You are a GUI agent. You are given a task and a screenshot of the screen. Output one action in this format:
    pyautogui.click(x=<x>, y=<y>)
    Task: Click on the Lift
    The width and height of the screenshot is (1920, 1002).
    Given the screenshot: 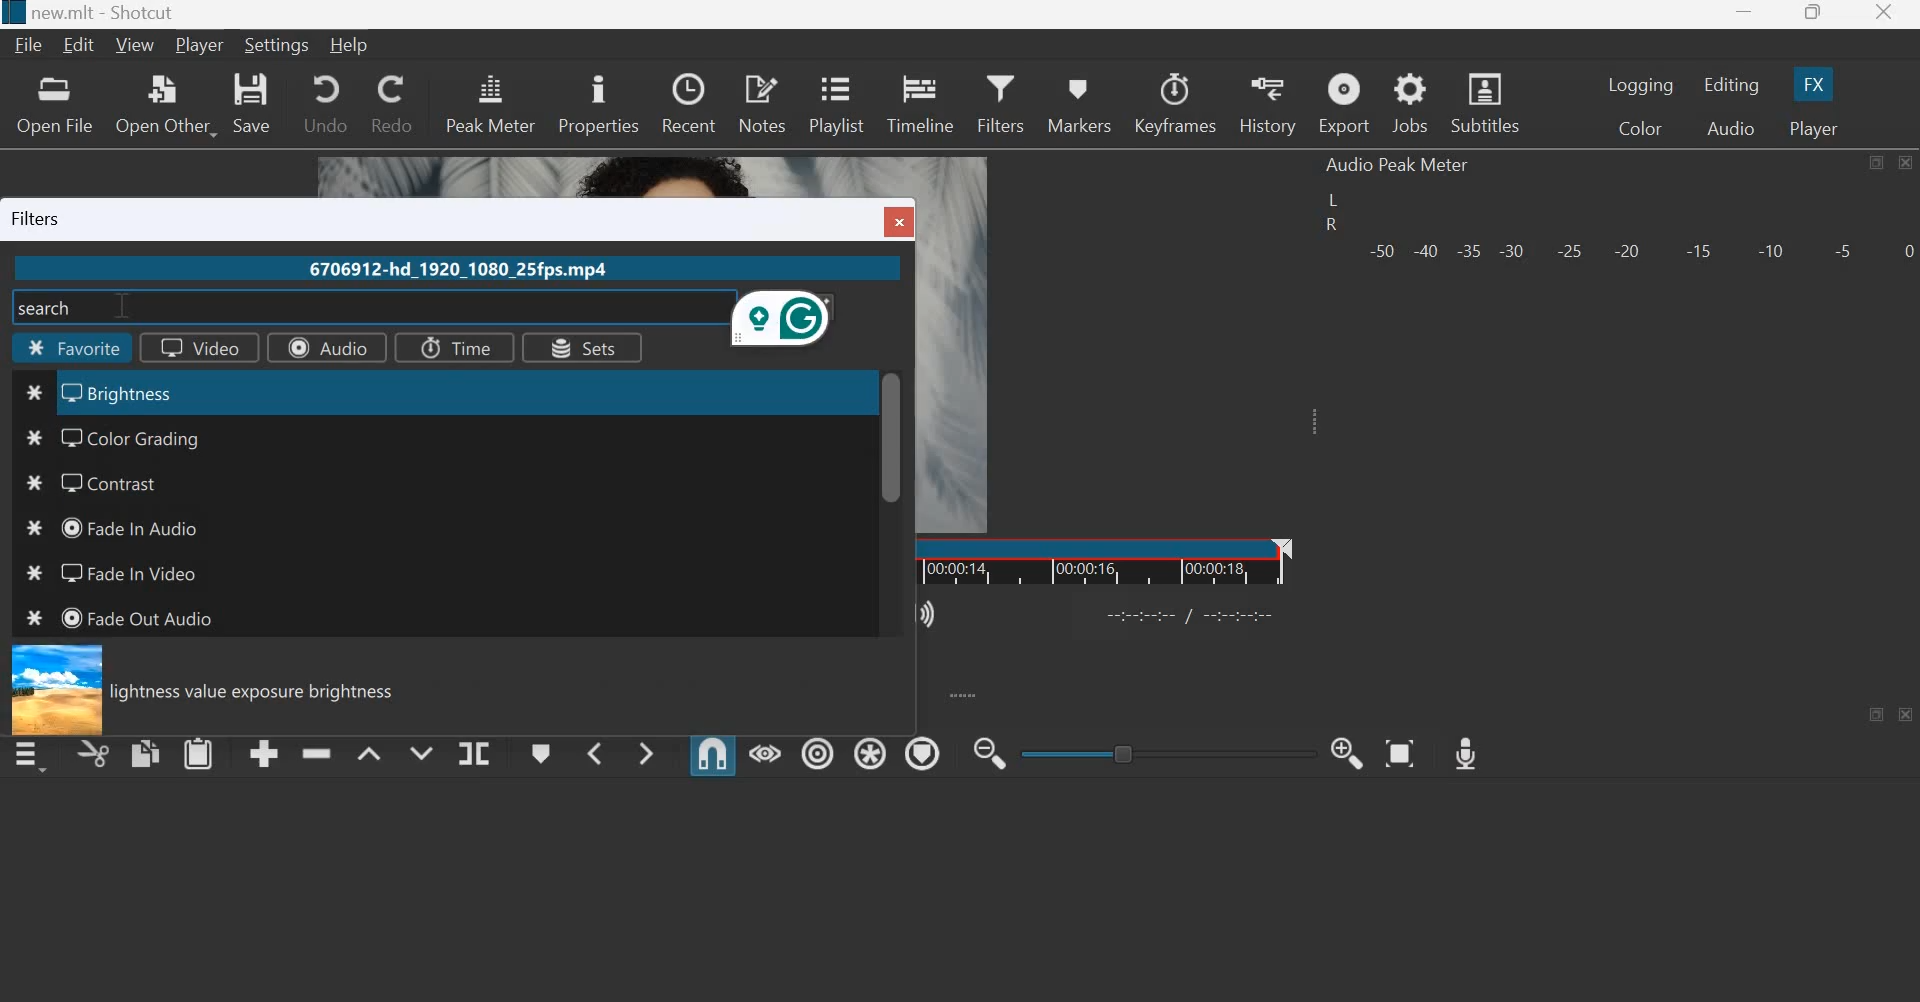 What is the action you would take?
    pyautogui.click(x=369, y=753)
    